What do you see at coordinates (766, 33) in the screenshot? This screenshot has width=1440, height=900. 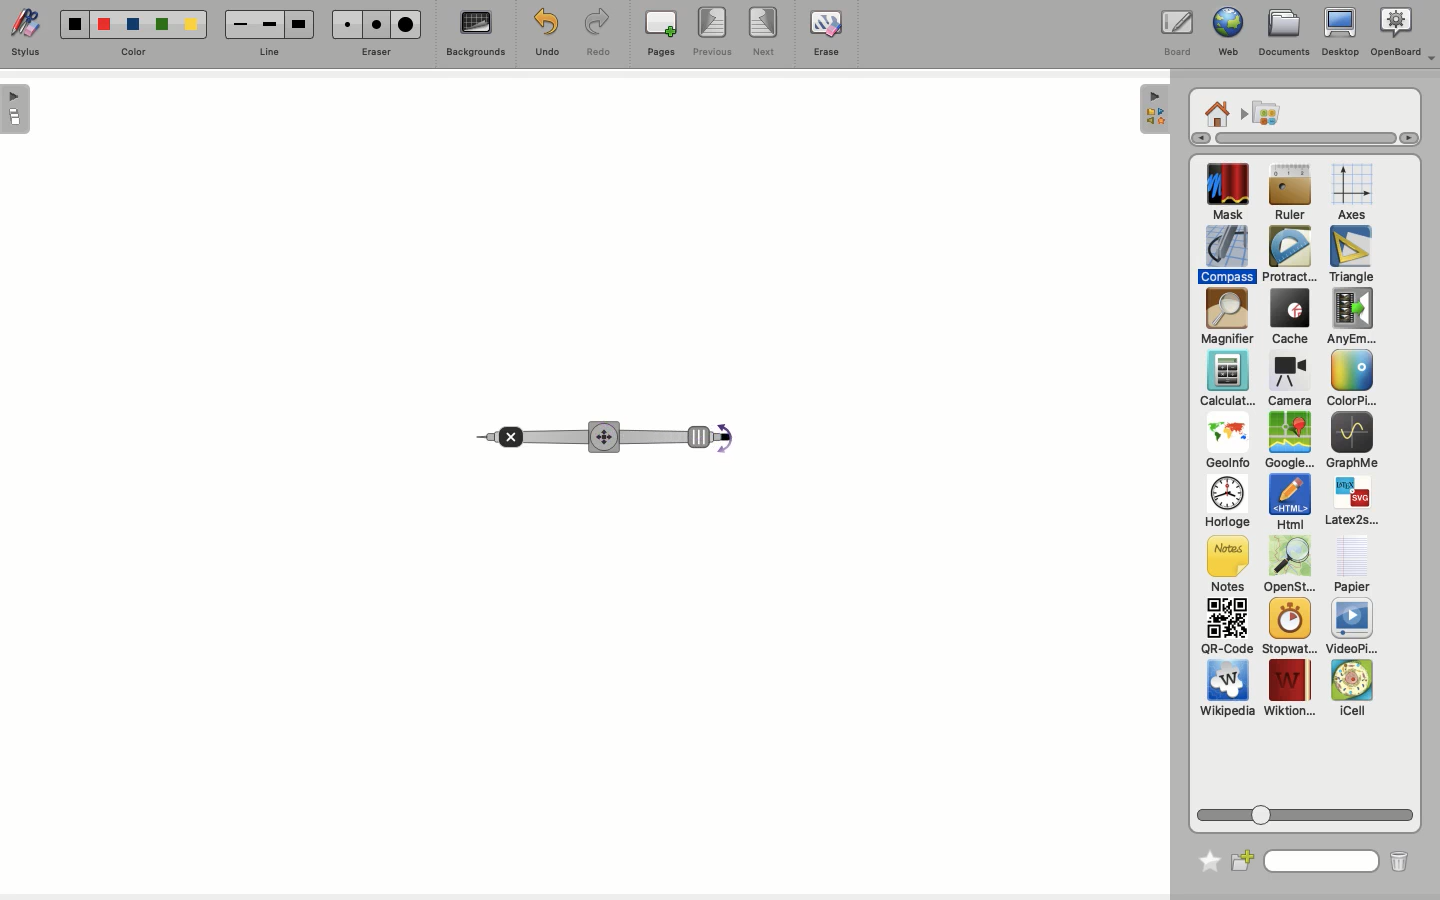 I see `Next` at bounding box center [766, 33].